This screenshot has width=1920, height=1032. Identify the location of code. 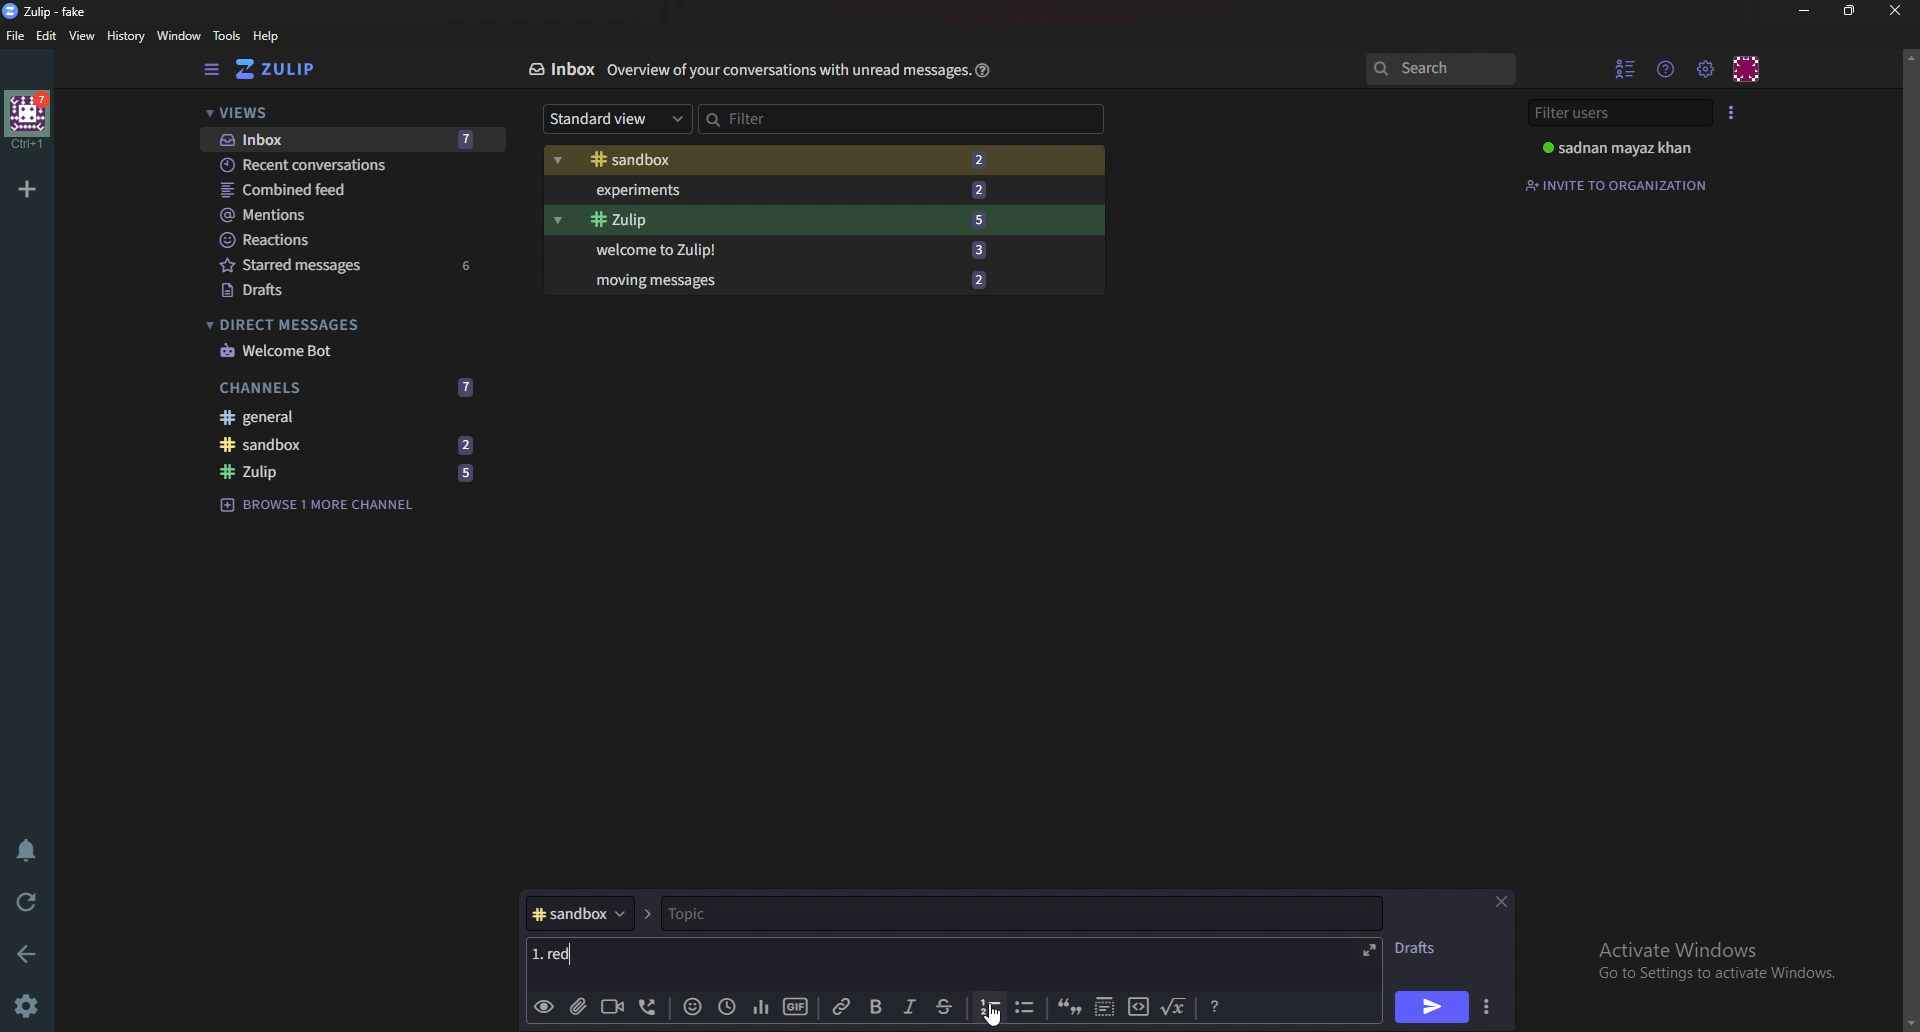
(1137, 1009).